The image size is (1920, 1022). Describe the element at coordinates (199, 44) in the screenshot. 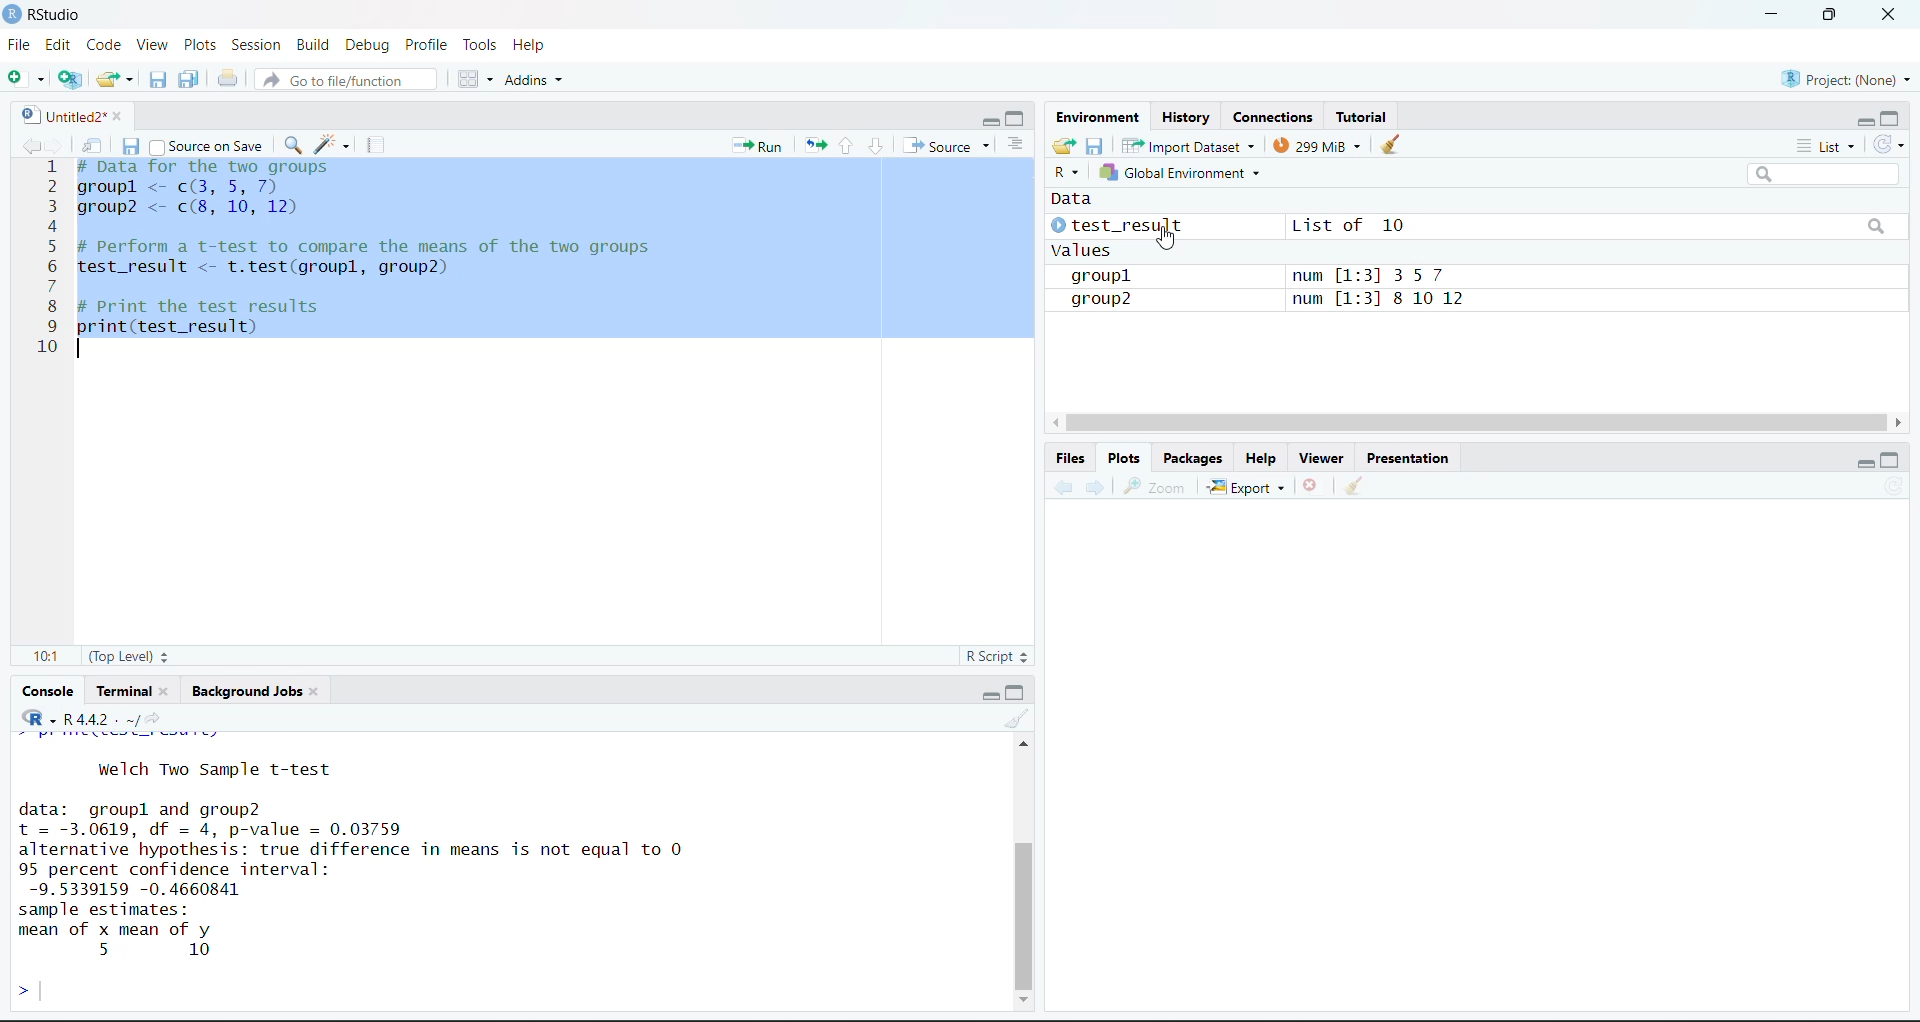

I see `Plots` at that location.